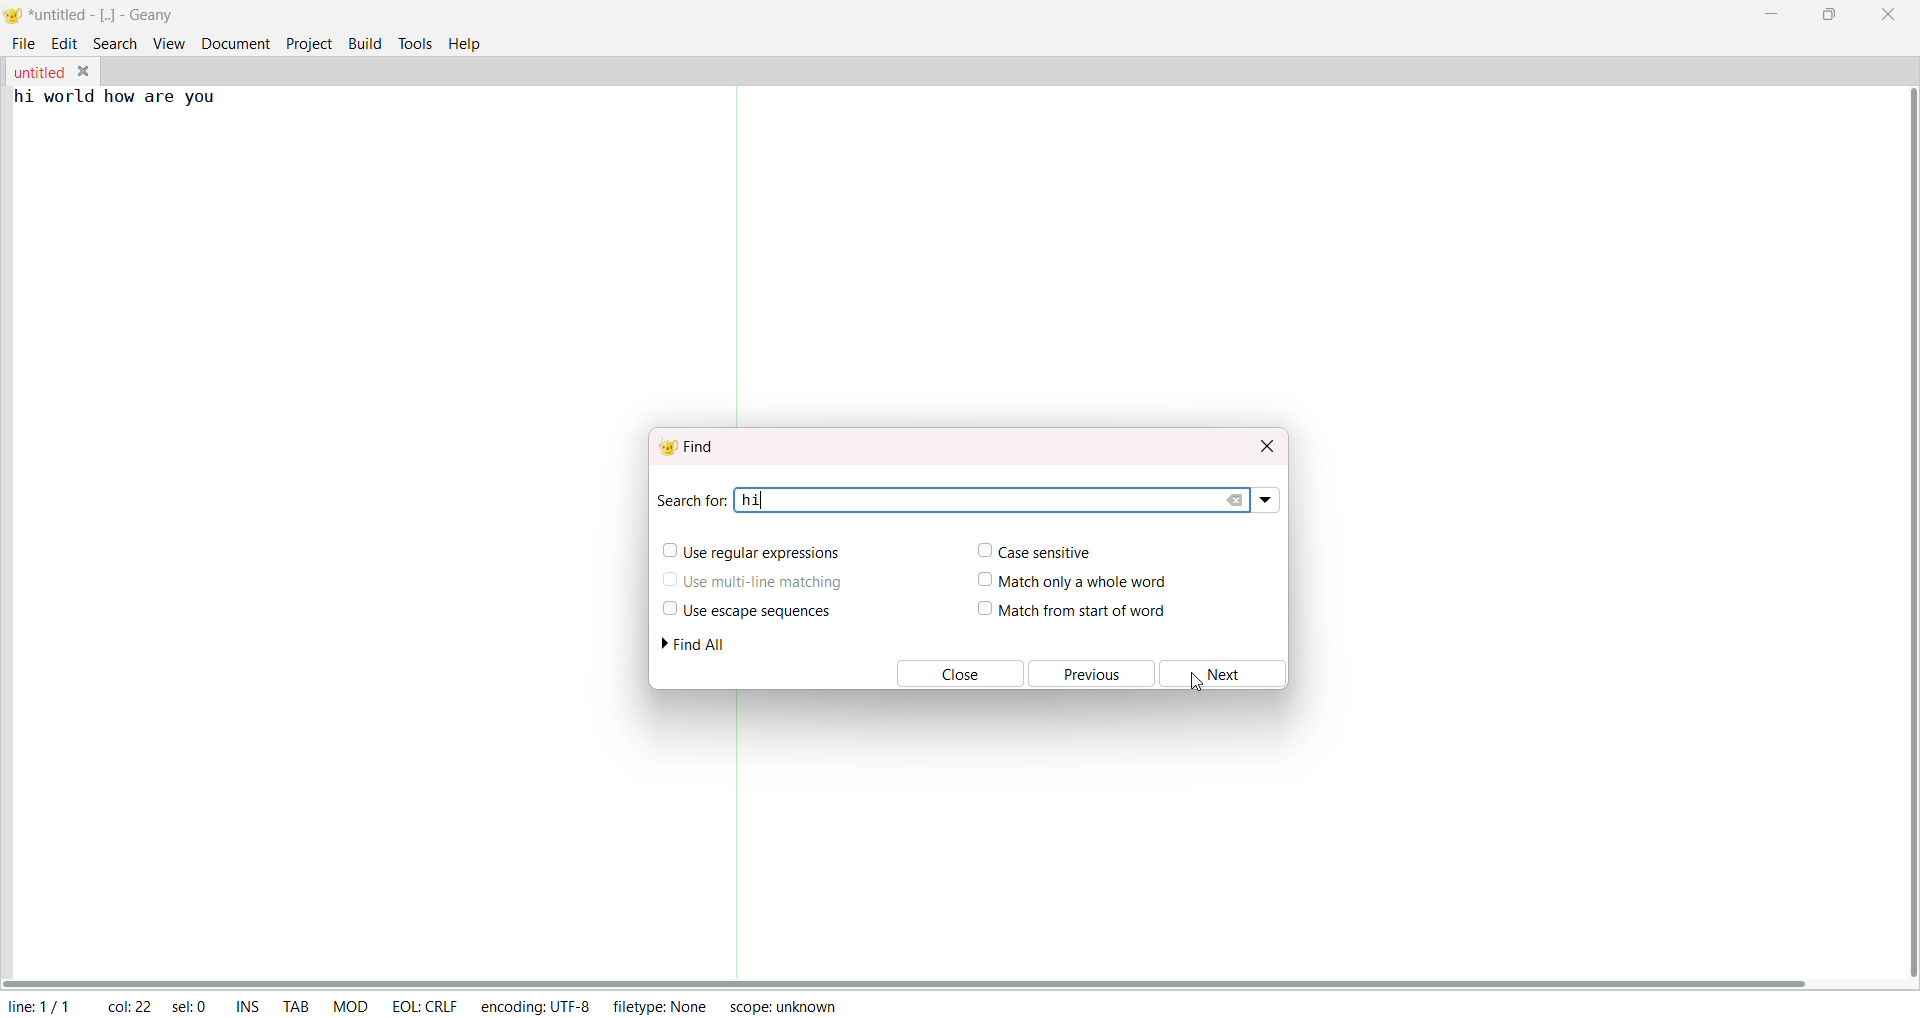 This screenshot has width=1920, height=1018. What do you see at coordinates (118, 98) in the screenshot?
I see `hi world how are you` at bounding box center [118, 98].